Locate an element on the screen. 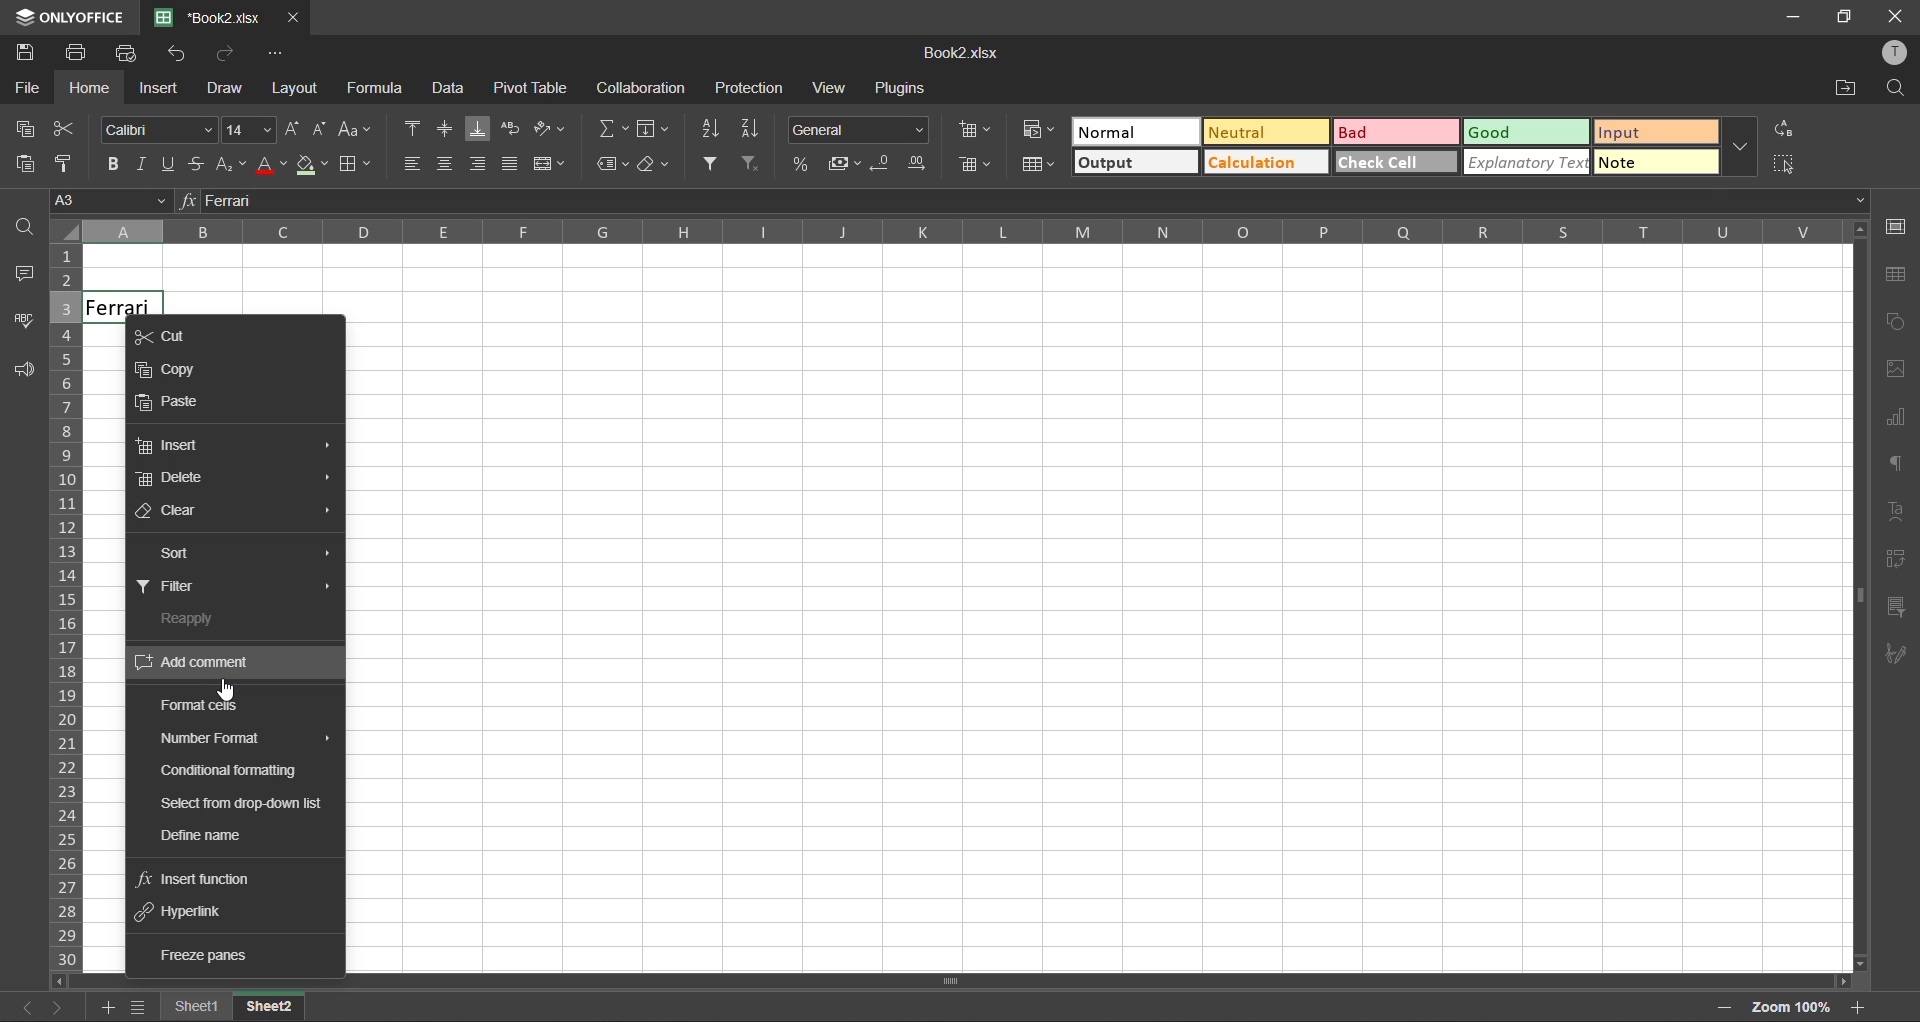 The image size is (1920, 1022). cut is located at coordinates (69, 128).